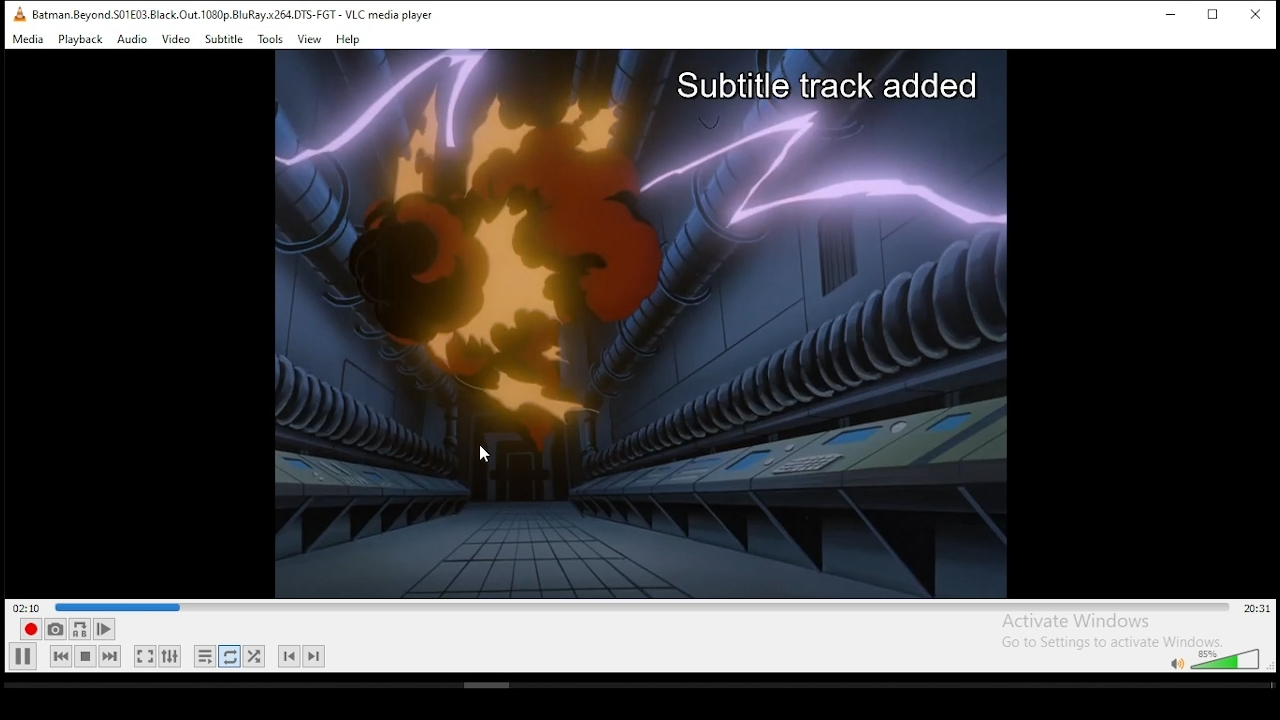 The height and width of the screenshot is (720, 1280). Describe the element at coordinates (23, 657) in the screenshot. I see `play/pause` at that location.